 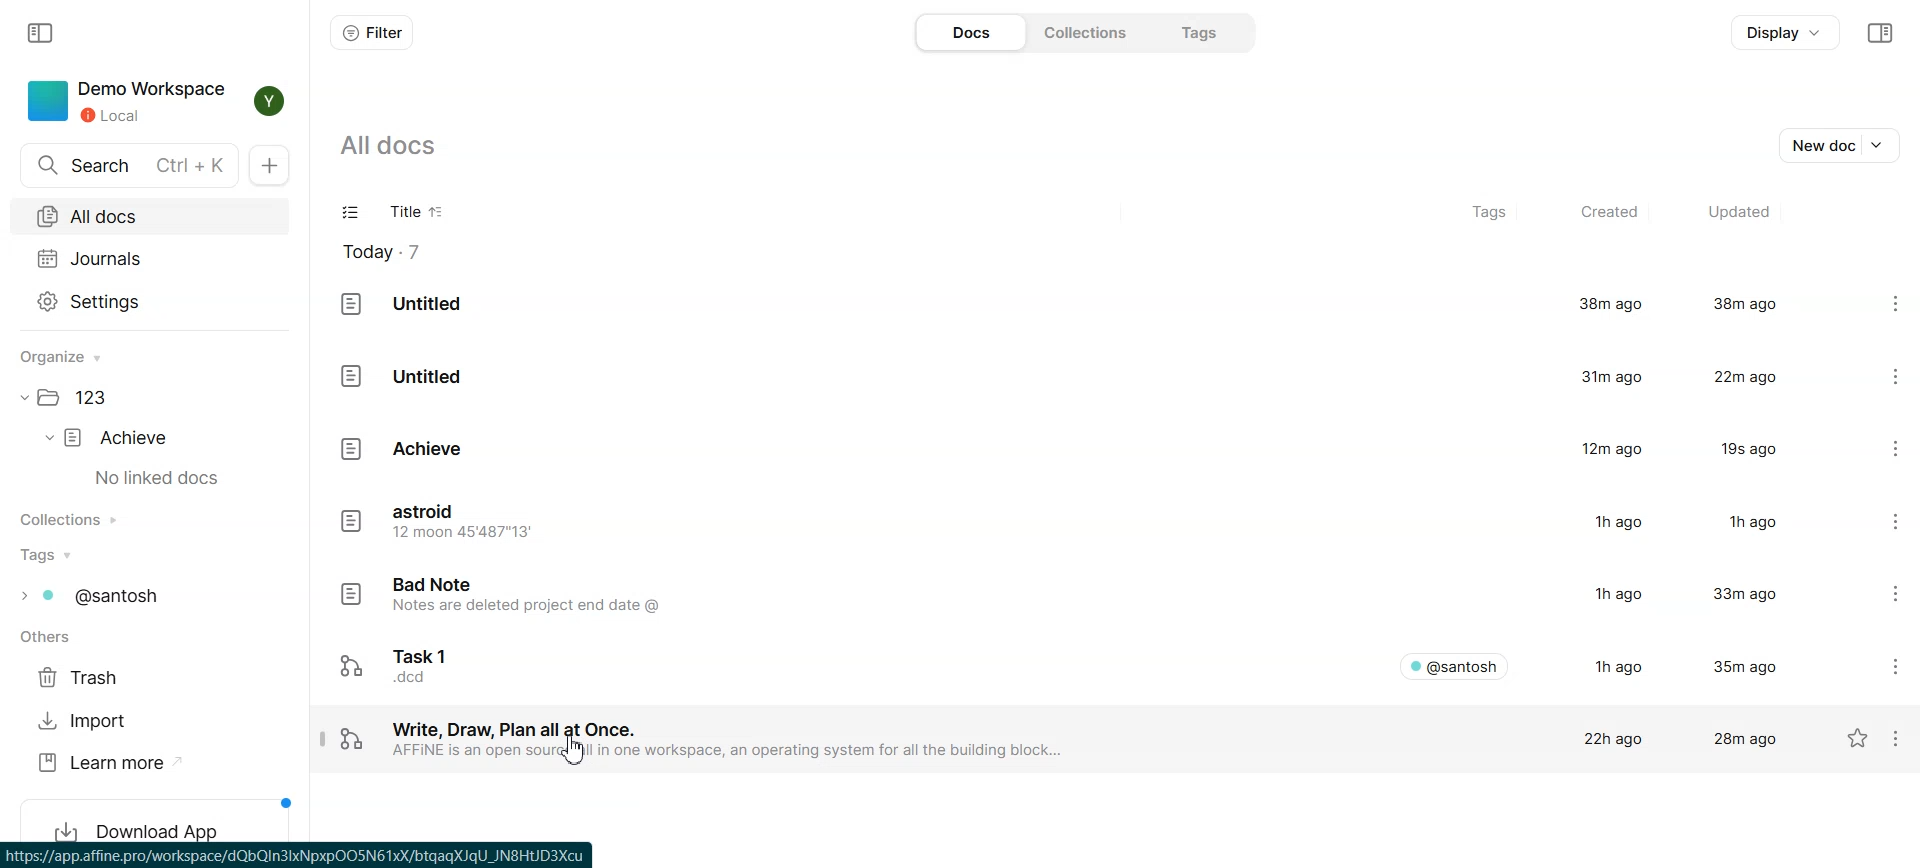 I want to click on Checklist, so click(x=352, y=214).